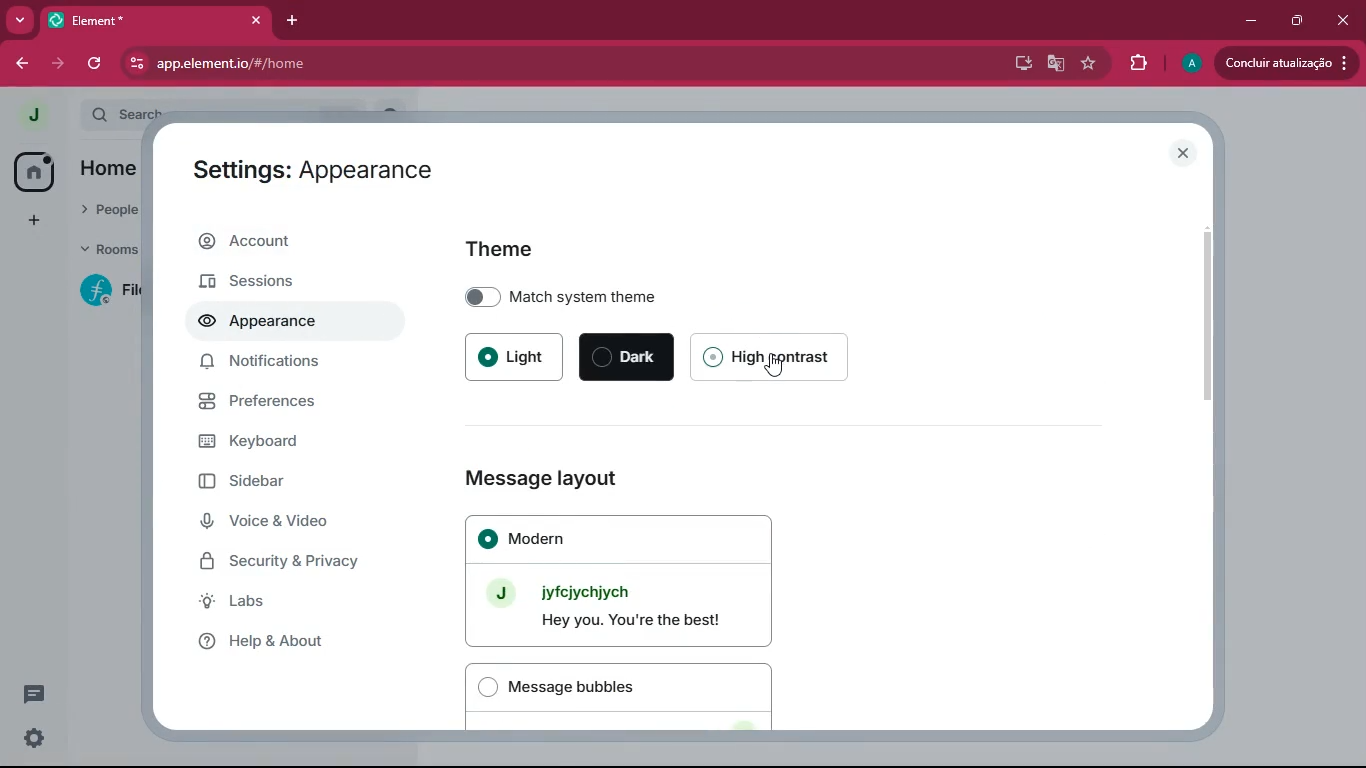  Describe the element at coordinates (775, 369) in the screenshot. I see `Cursor` at that location.